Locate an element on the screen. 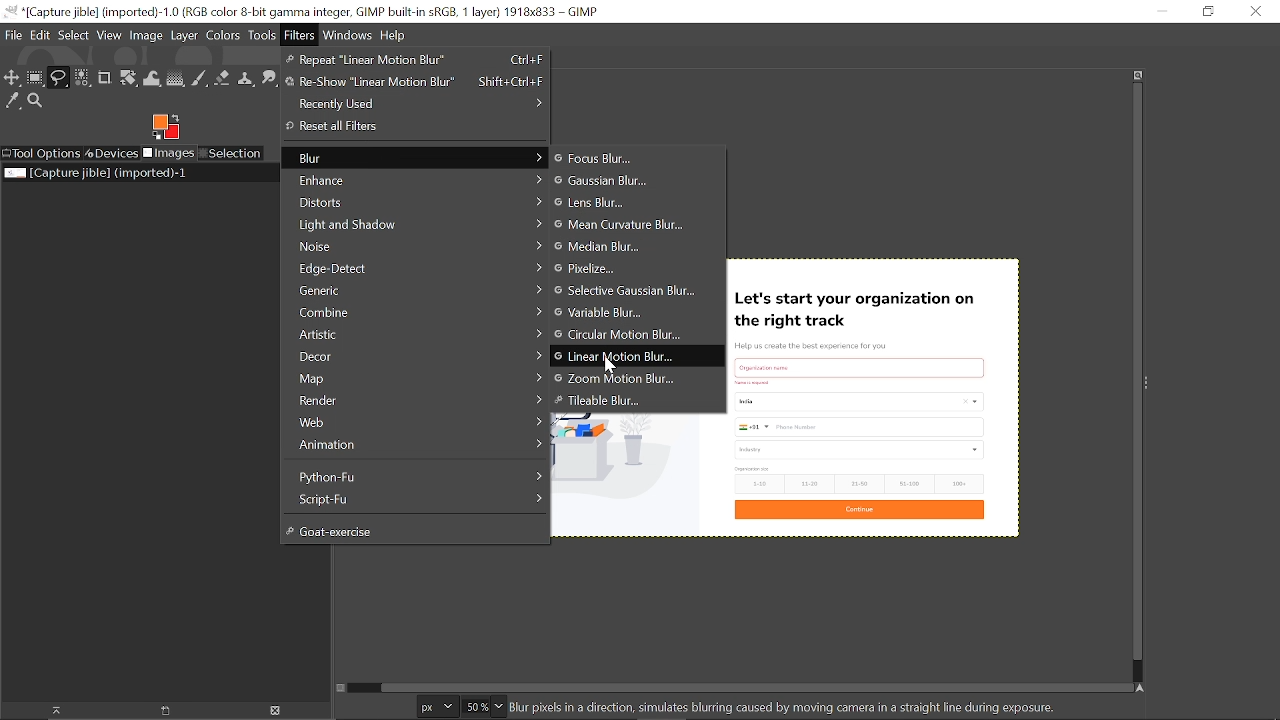 The height and width of the screenshot is (720, 1280). Selection is located at coordinates (230, 154).